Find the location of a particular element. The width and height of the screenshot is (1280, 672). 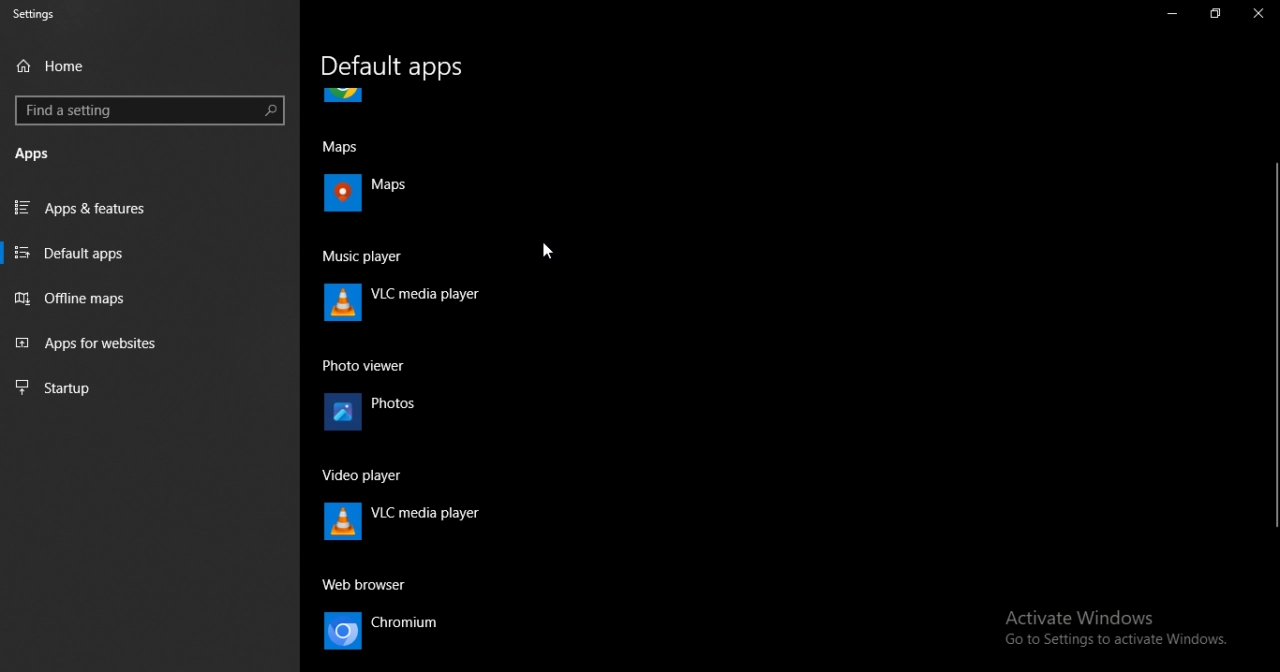

Activate Windows
Go to Settings to activate Windows. is located at coordinates (1125, 630).